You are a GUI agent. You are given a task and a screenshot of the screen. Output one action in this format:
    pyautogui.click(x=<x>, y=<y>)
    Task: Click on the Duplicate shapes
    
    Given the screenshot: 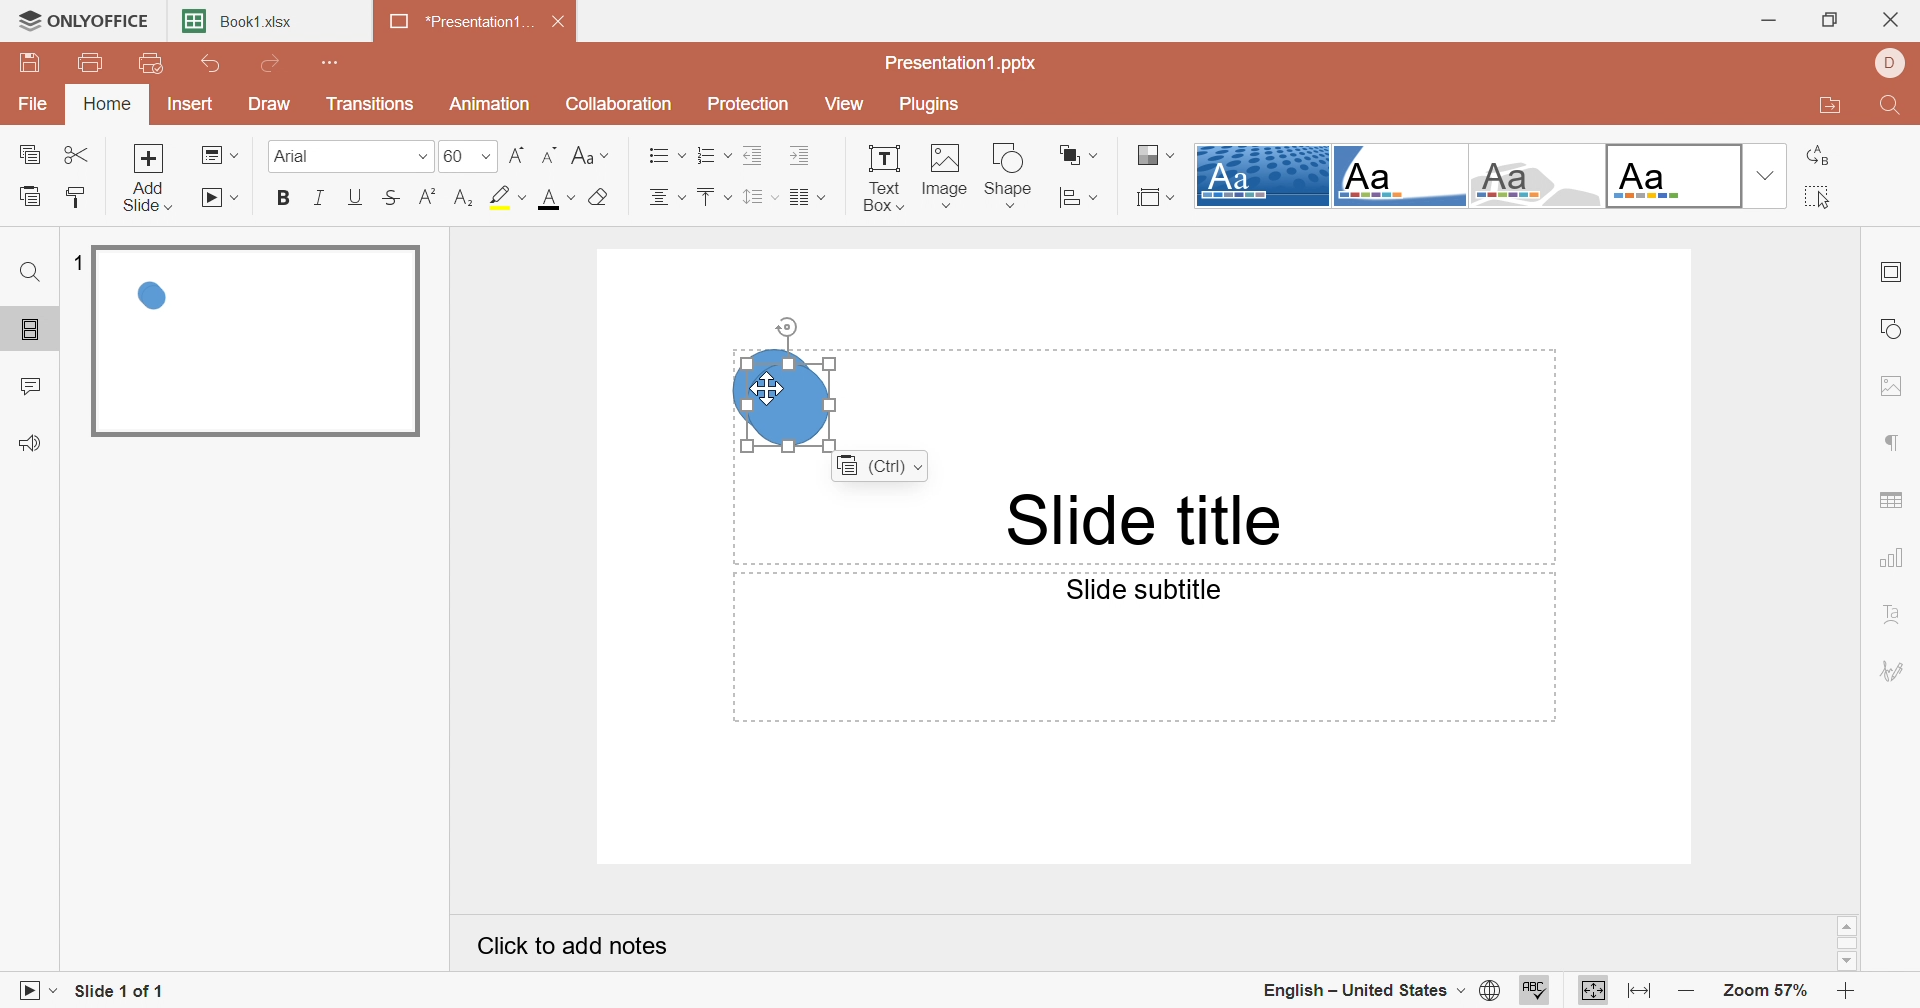 What is the action you would take?
    pyautogui.click(x=784, y=398)
    